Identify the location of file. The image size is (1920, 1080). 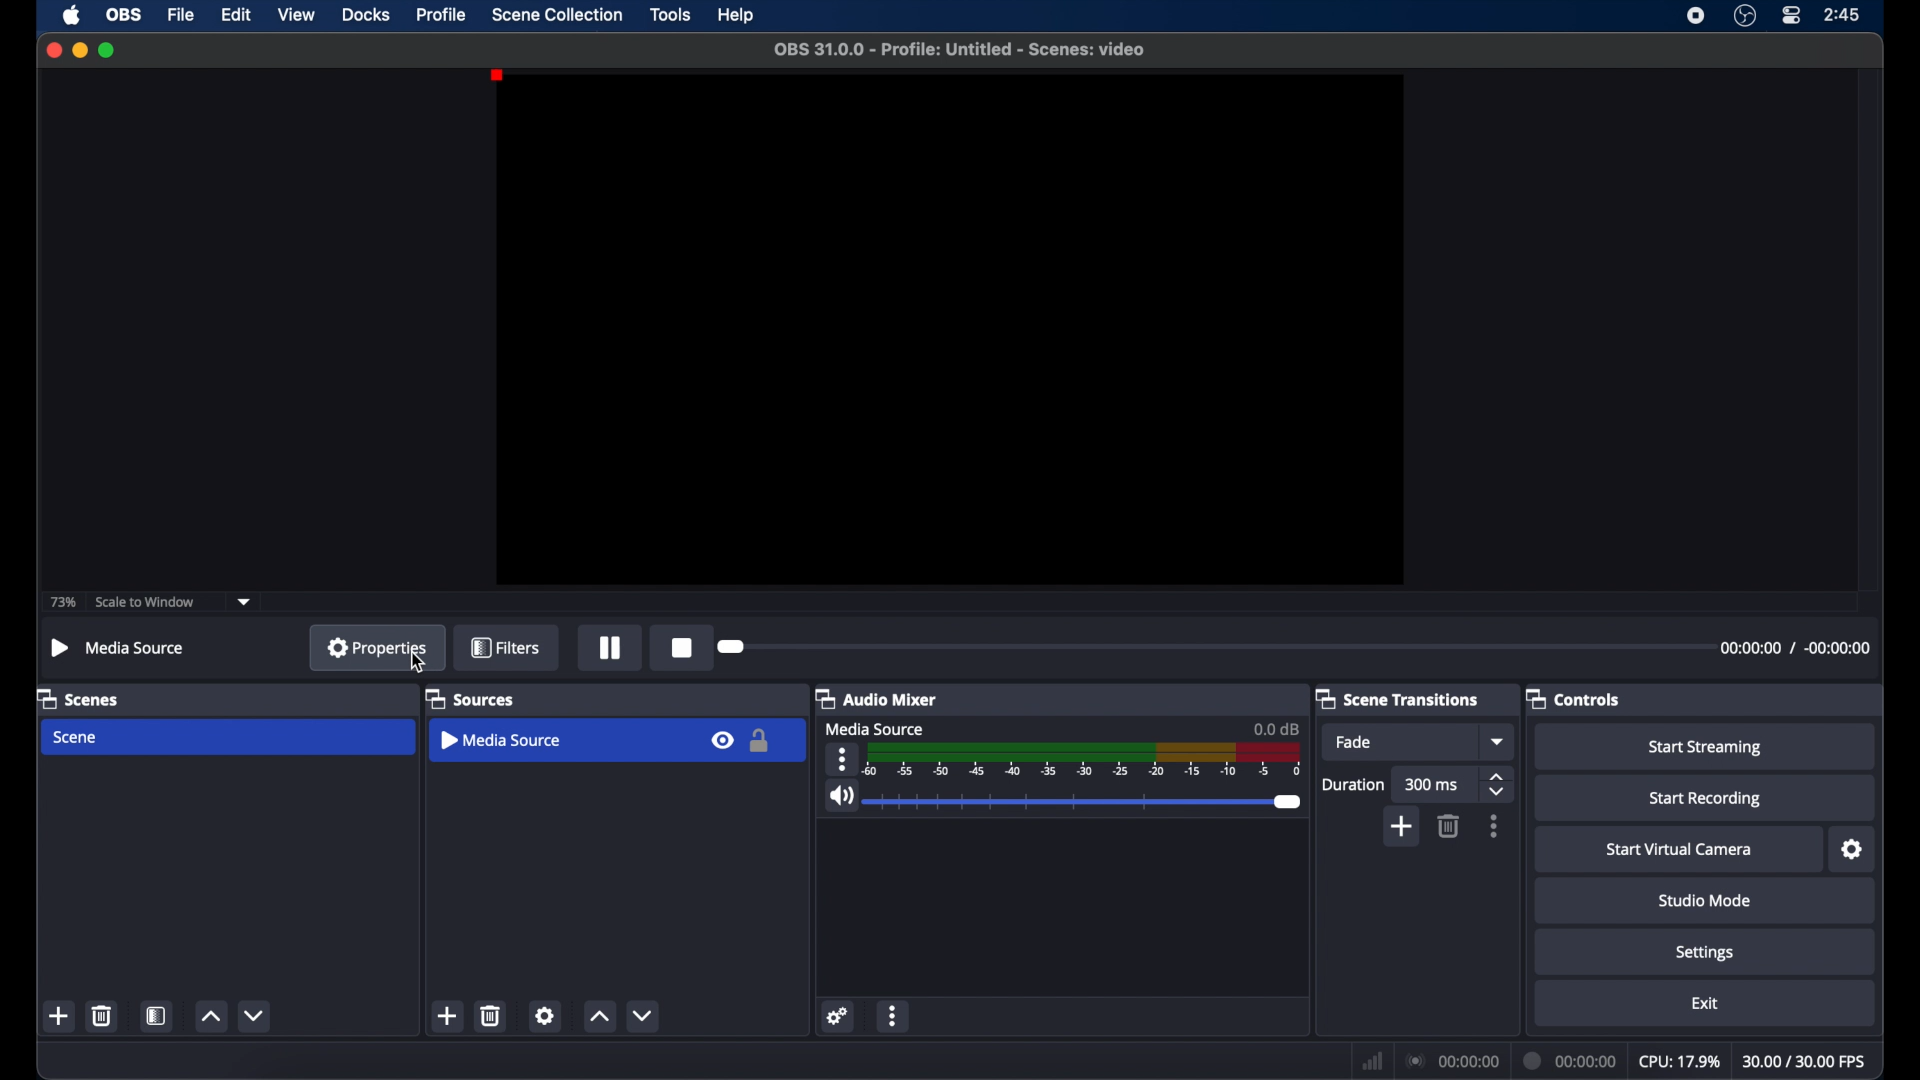
(182, 15).